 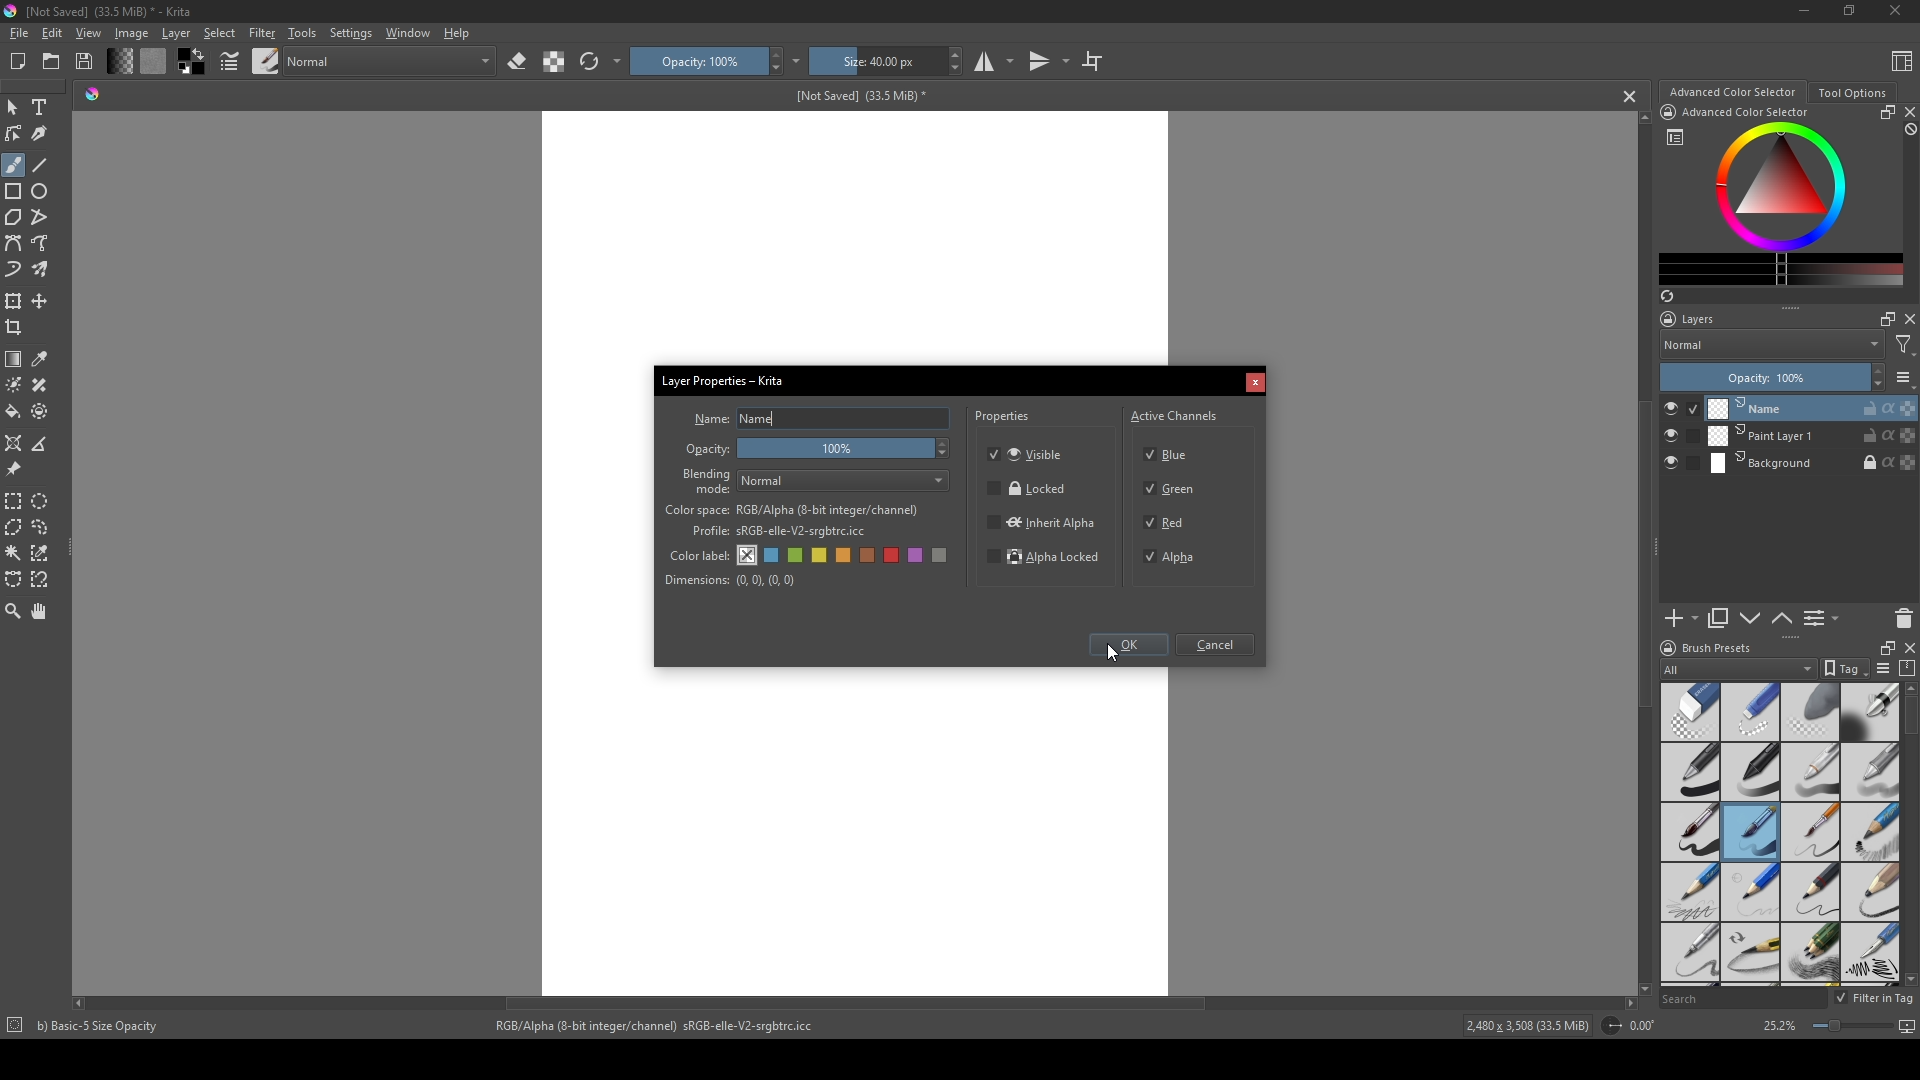 I want to click on list, so click(x=1904, y=377).